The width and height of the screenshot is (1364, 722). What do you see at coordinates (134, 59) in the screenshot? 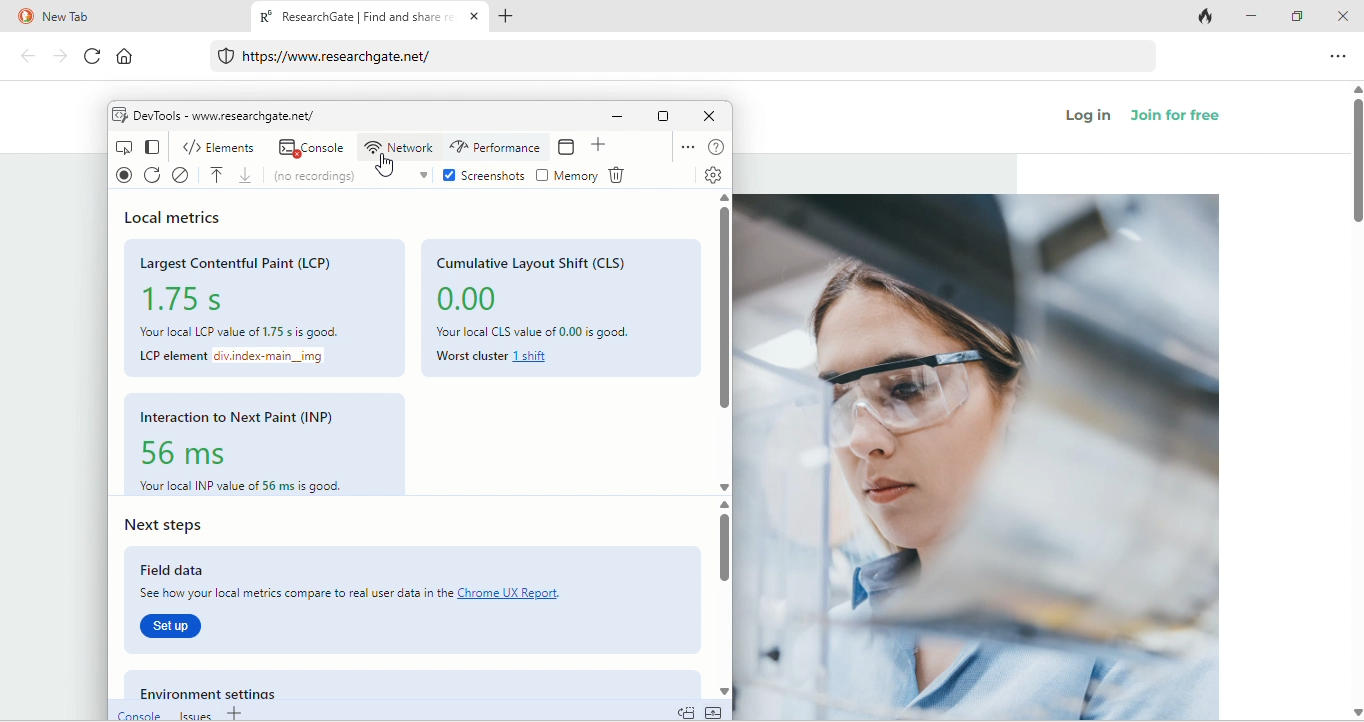
I see `home` at bounding box center [134, 59].